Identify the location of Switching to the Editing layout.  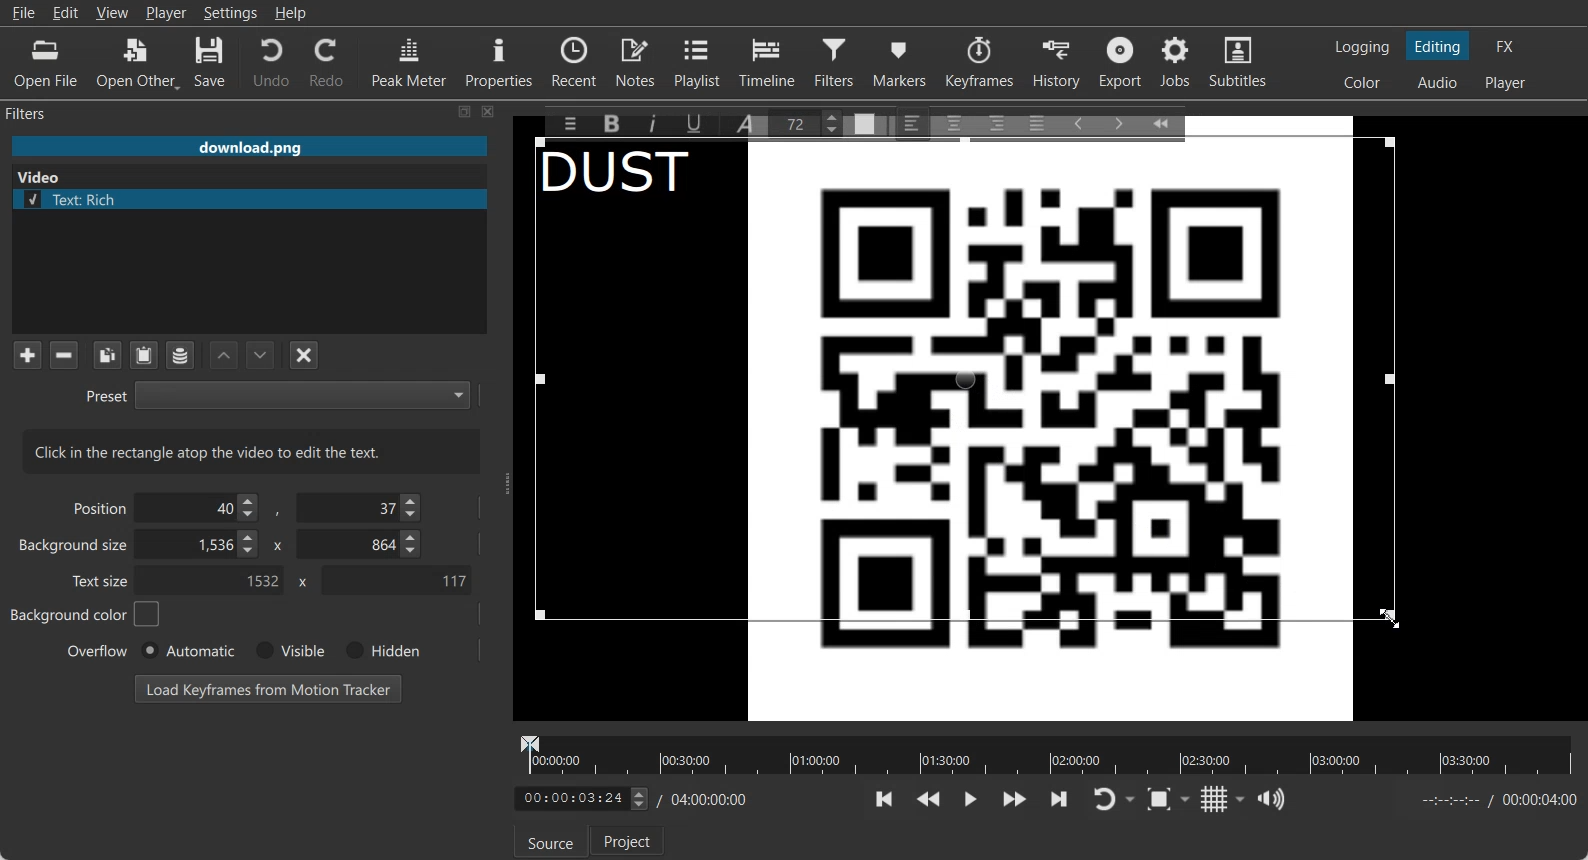
(1438, 47).